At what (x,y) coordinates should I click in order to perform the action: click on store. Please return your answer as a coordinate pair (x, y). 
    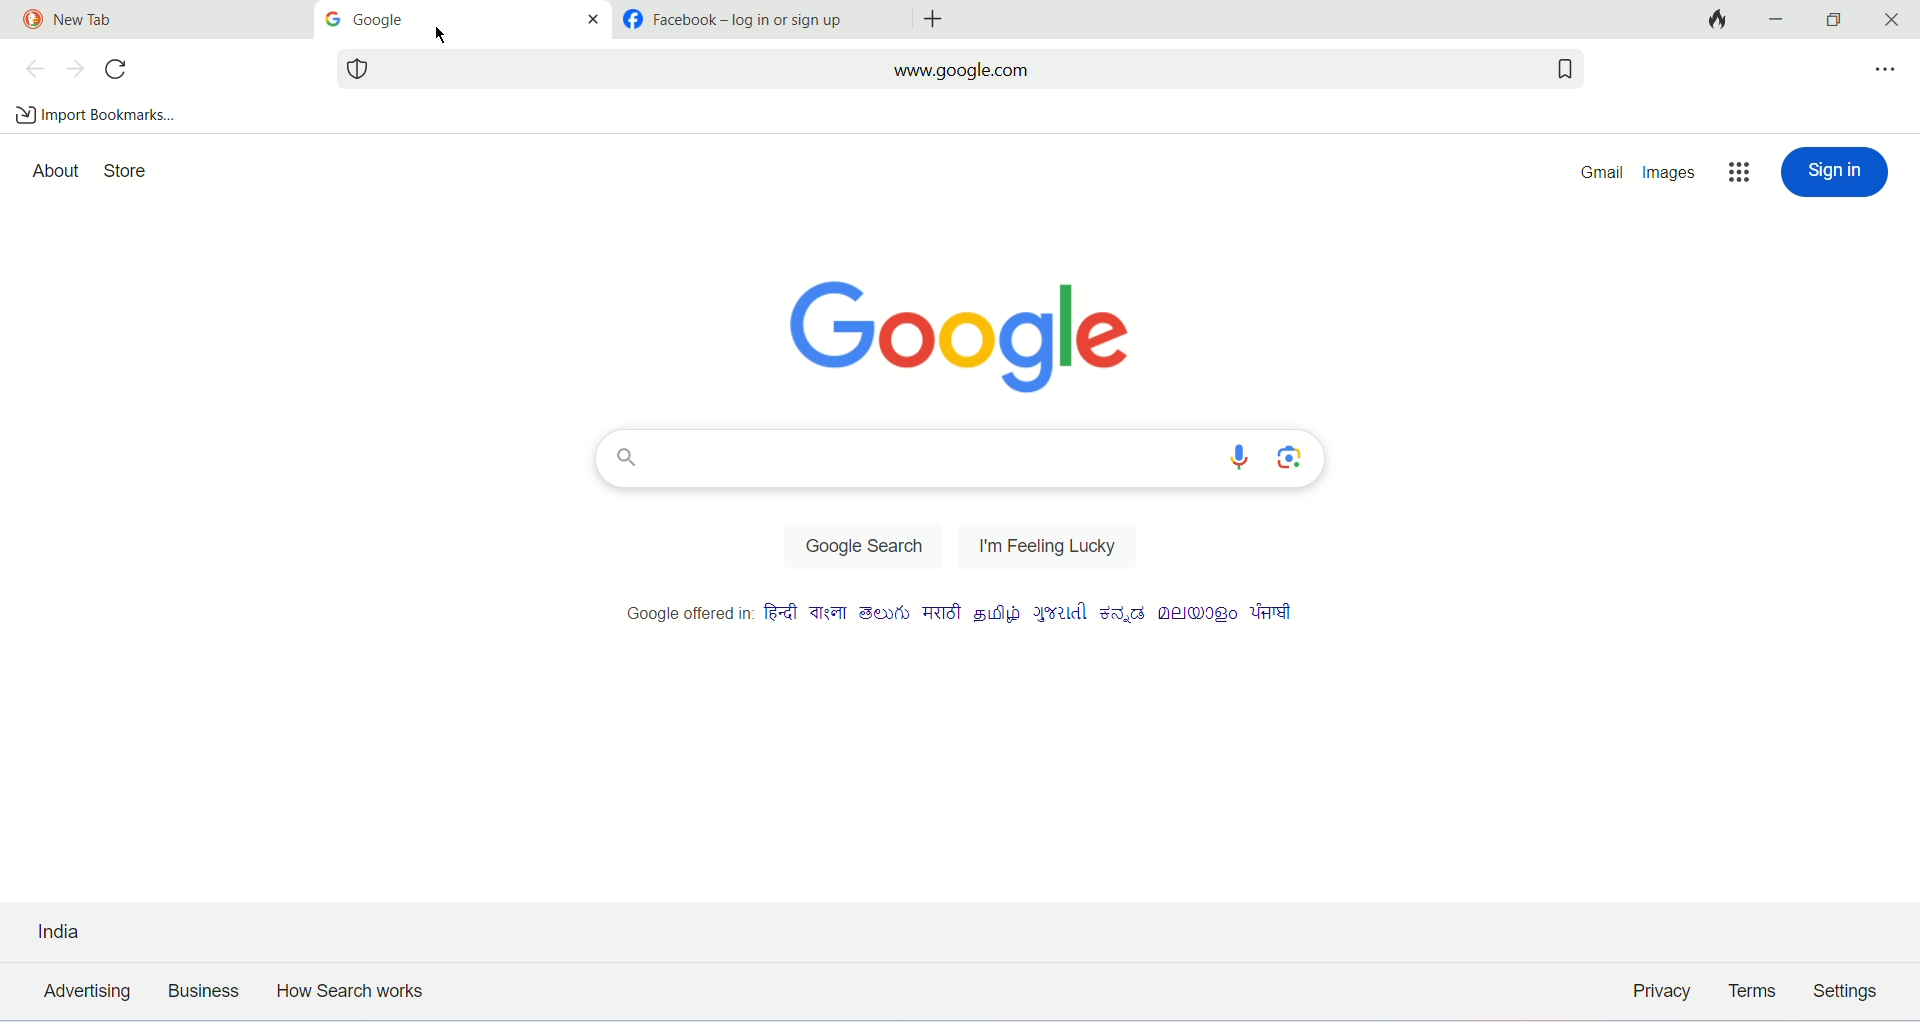
    Looking at the image, I should click on (125, 170).